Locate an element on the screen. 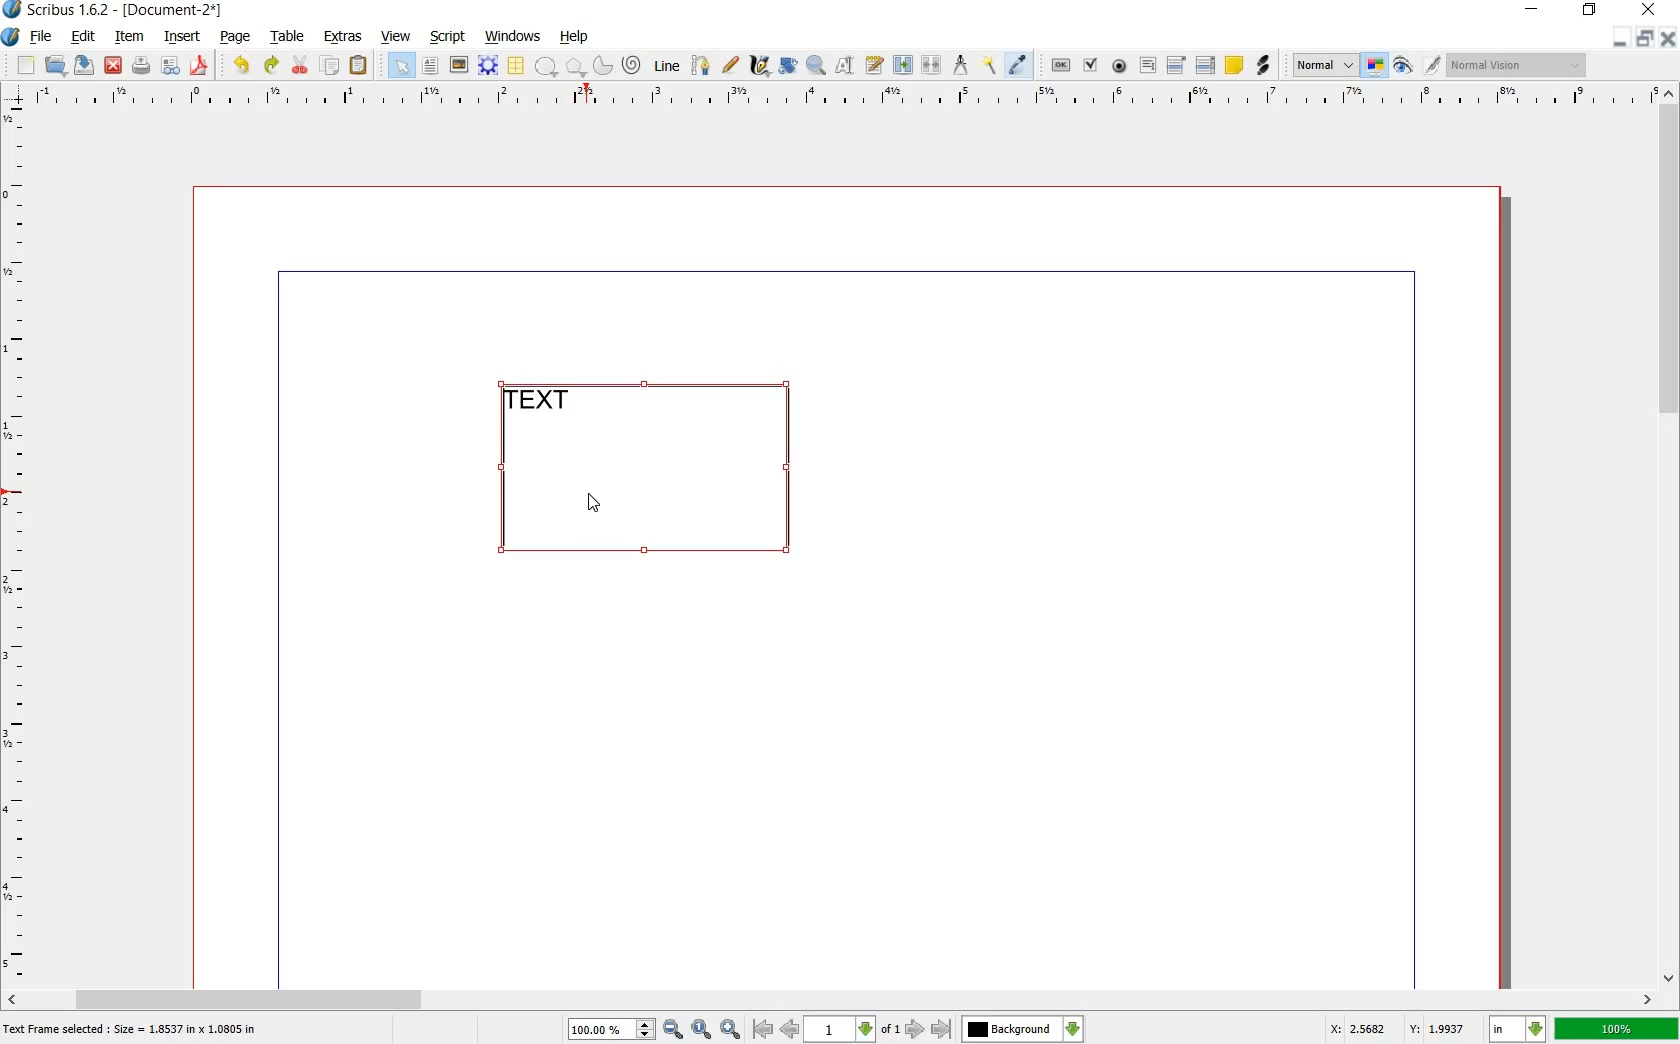 This screenshot has height=1044, width=1680. in is located at coordinates (1519, 1029).